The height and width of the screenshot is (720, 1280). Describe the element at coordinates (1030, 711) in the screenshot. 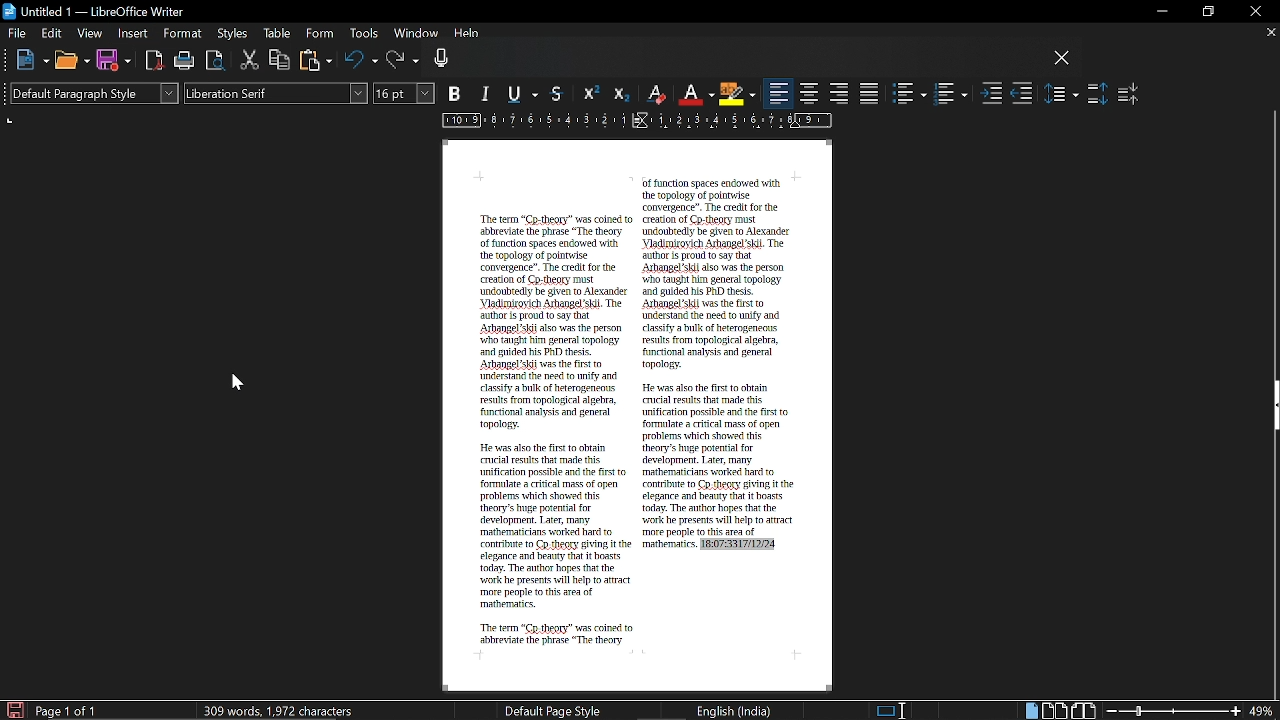

I see `Single page view` at that location.